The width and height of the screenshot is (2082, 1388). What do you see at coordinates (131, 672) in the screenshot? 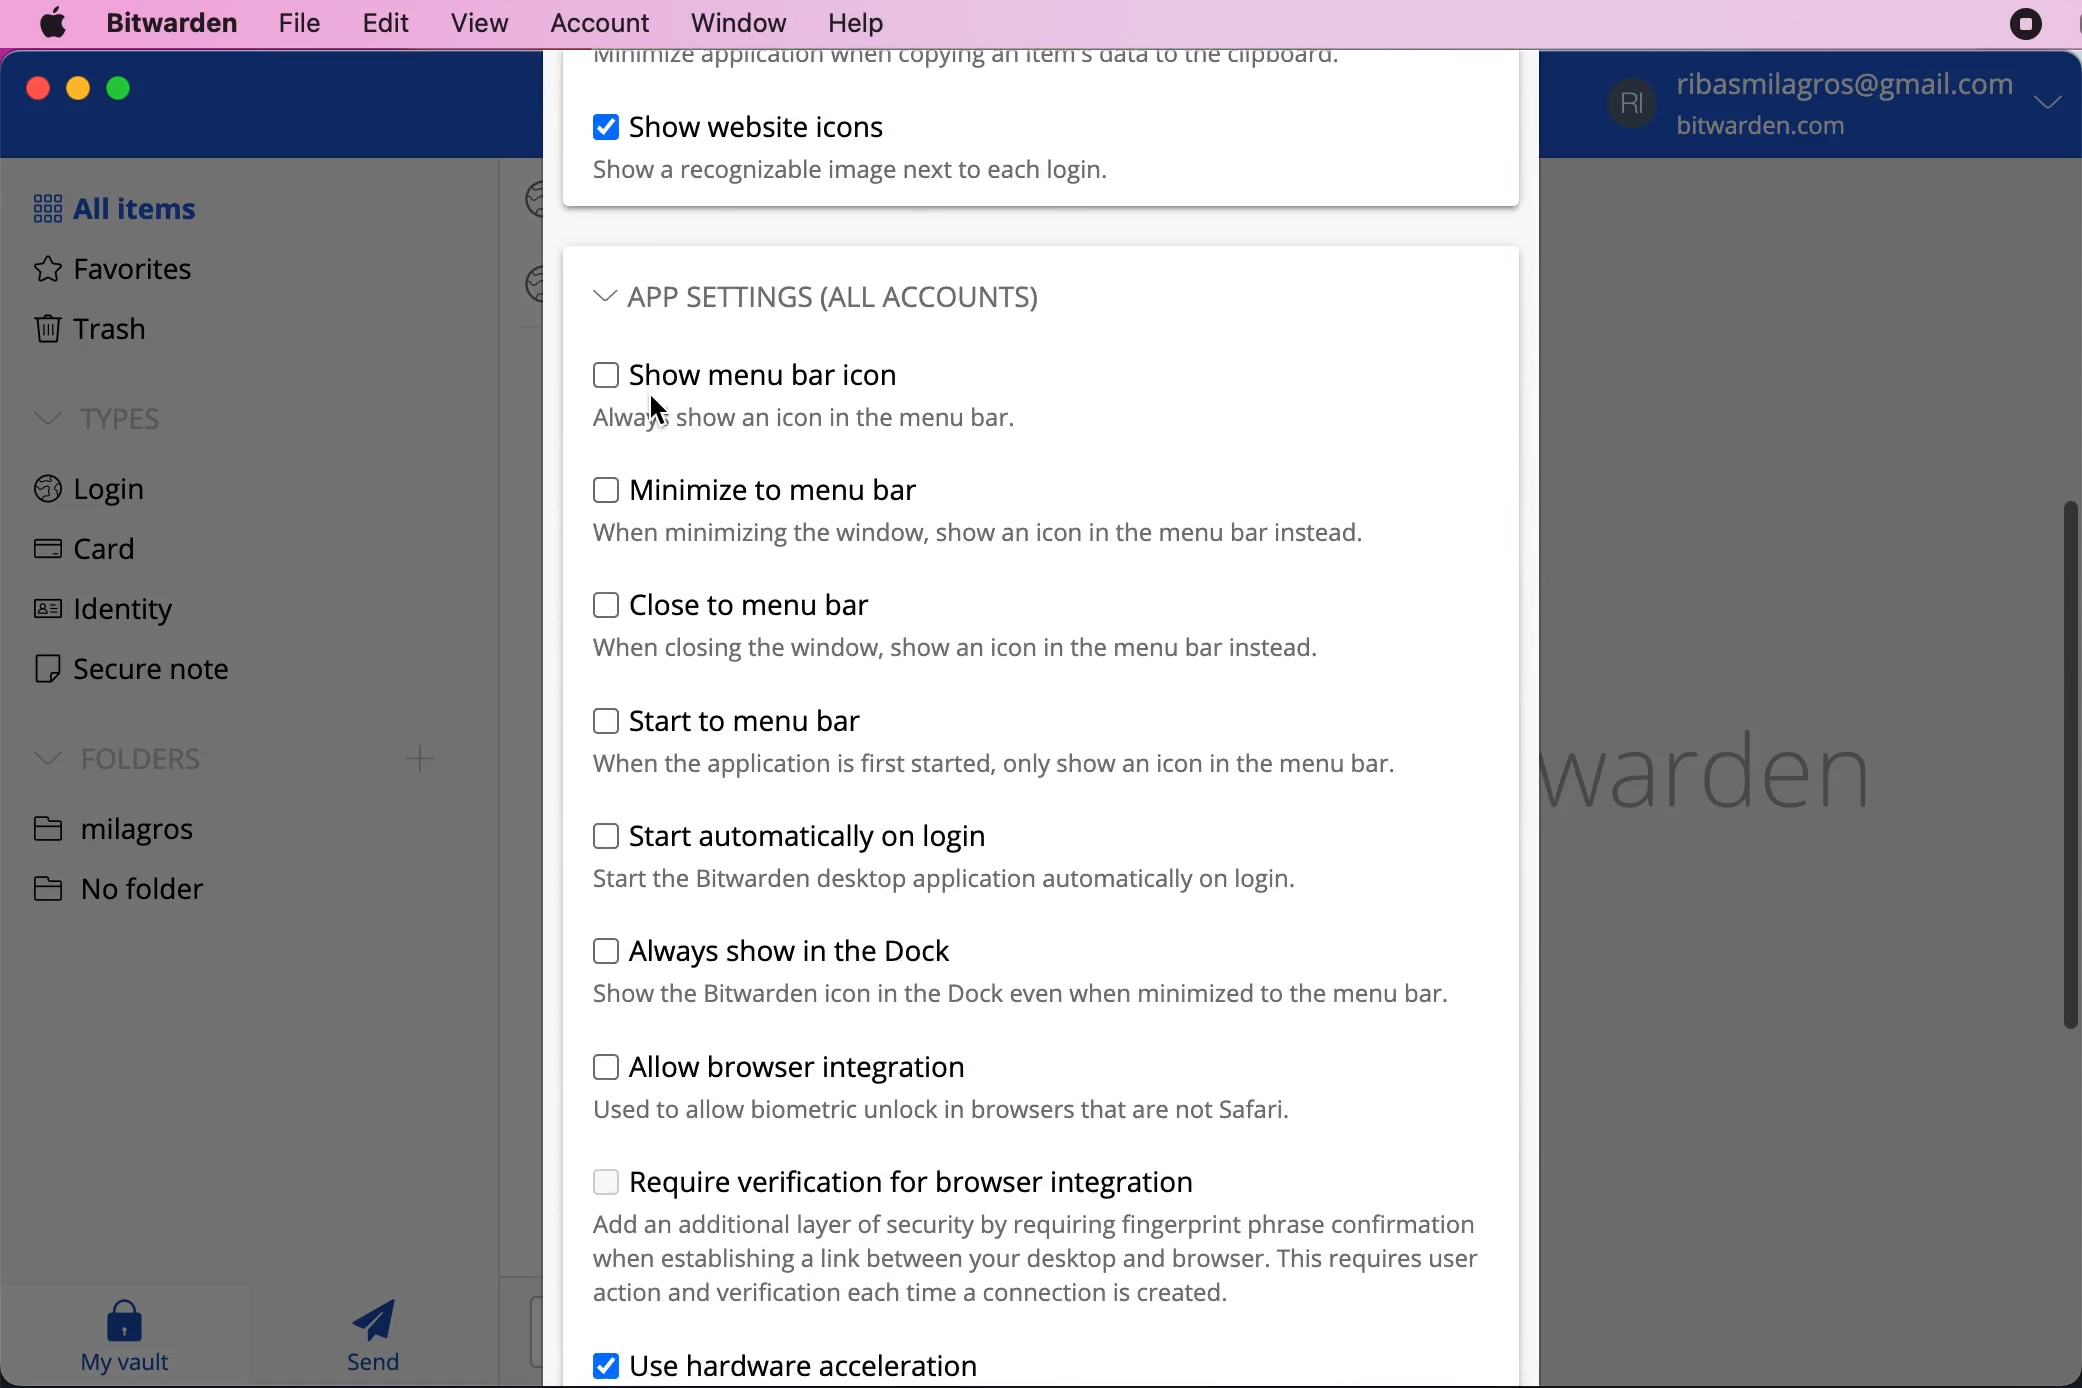
I see `secure note` at bounding box center [131, 672].